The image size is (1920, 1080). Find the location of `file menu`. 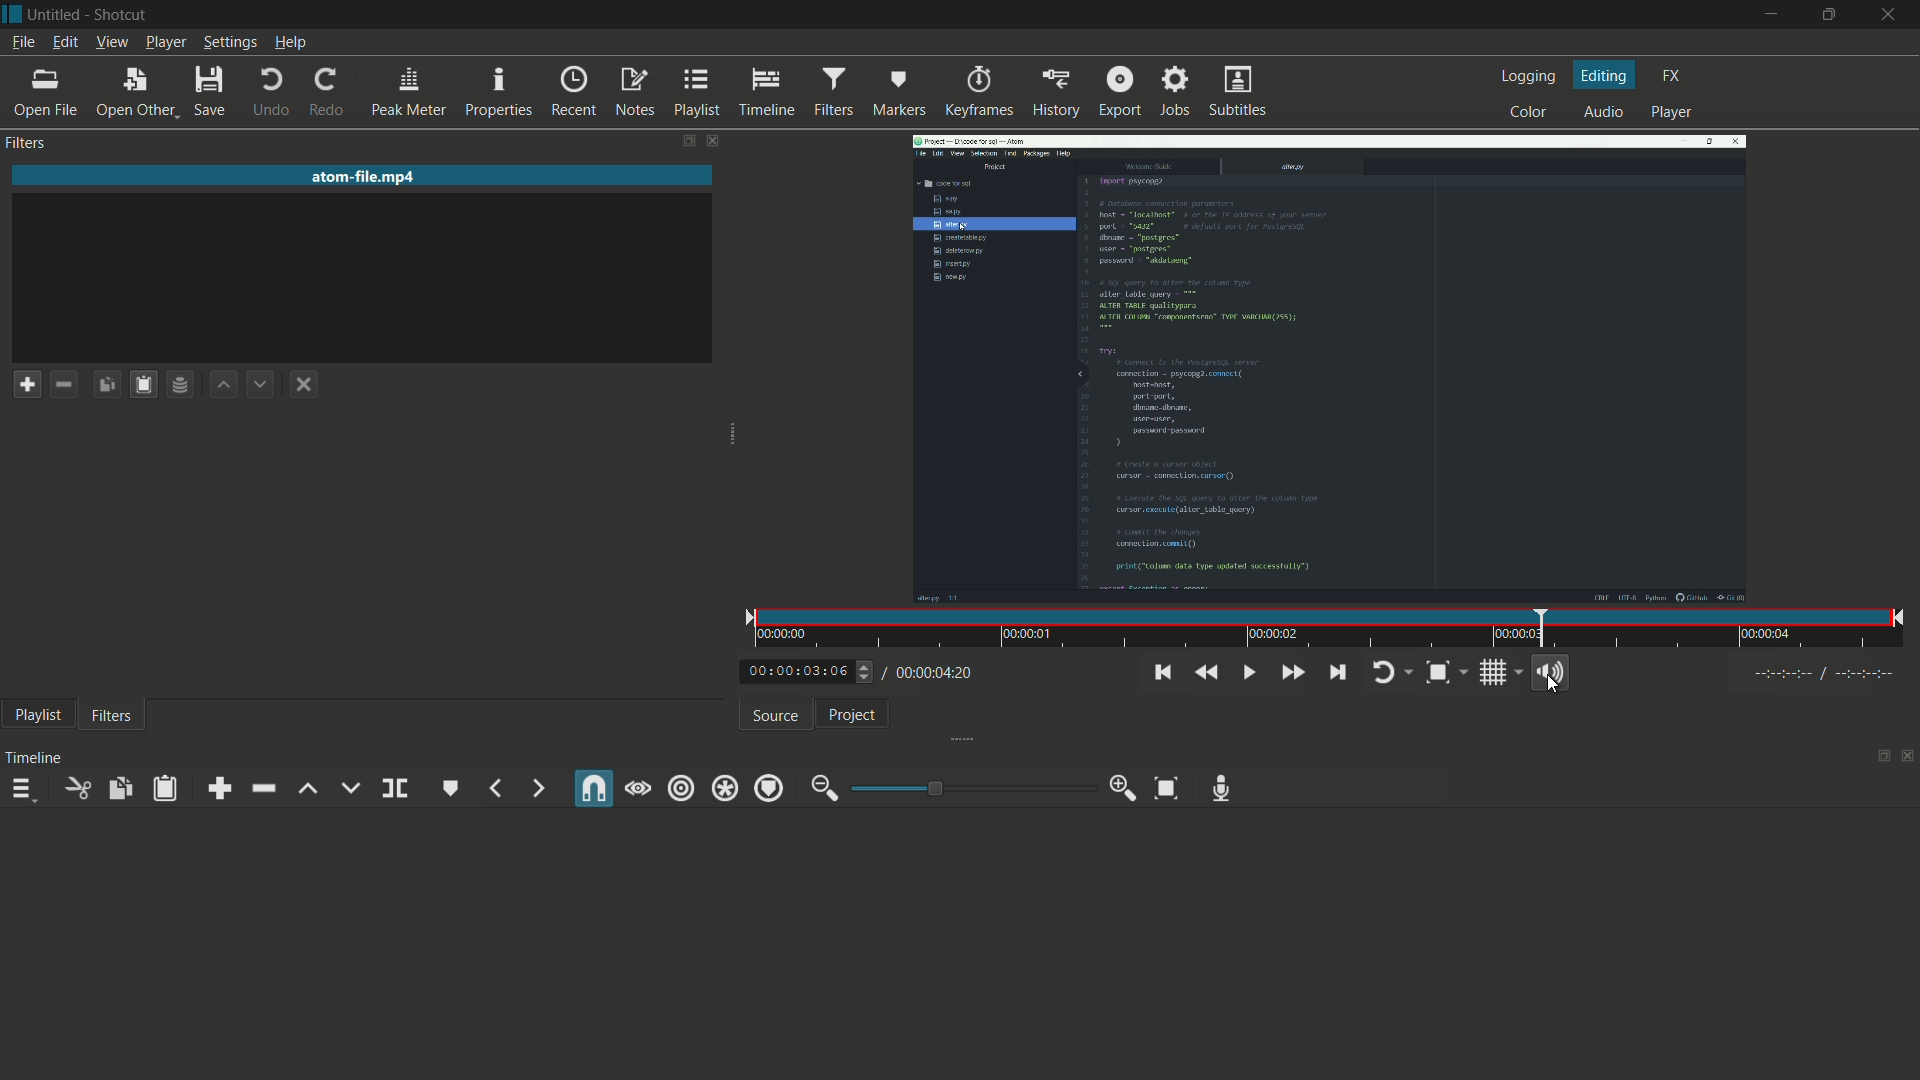

file menu is located at coordinates (20, 41).